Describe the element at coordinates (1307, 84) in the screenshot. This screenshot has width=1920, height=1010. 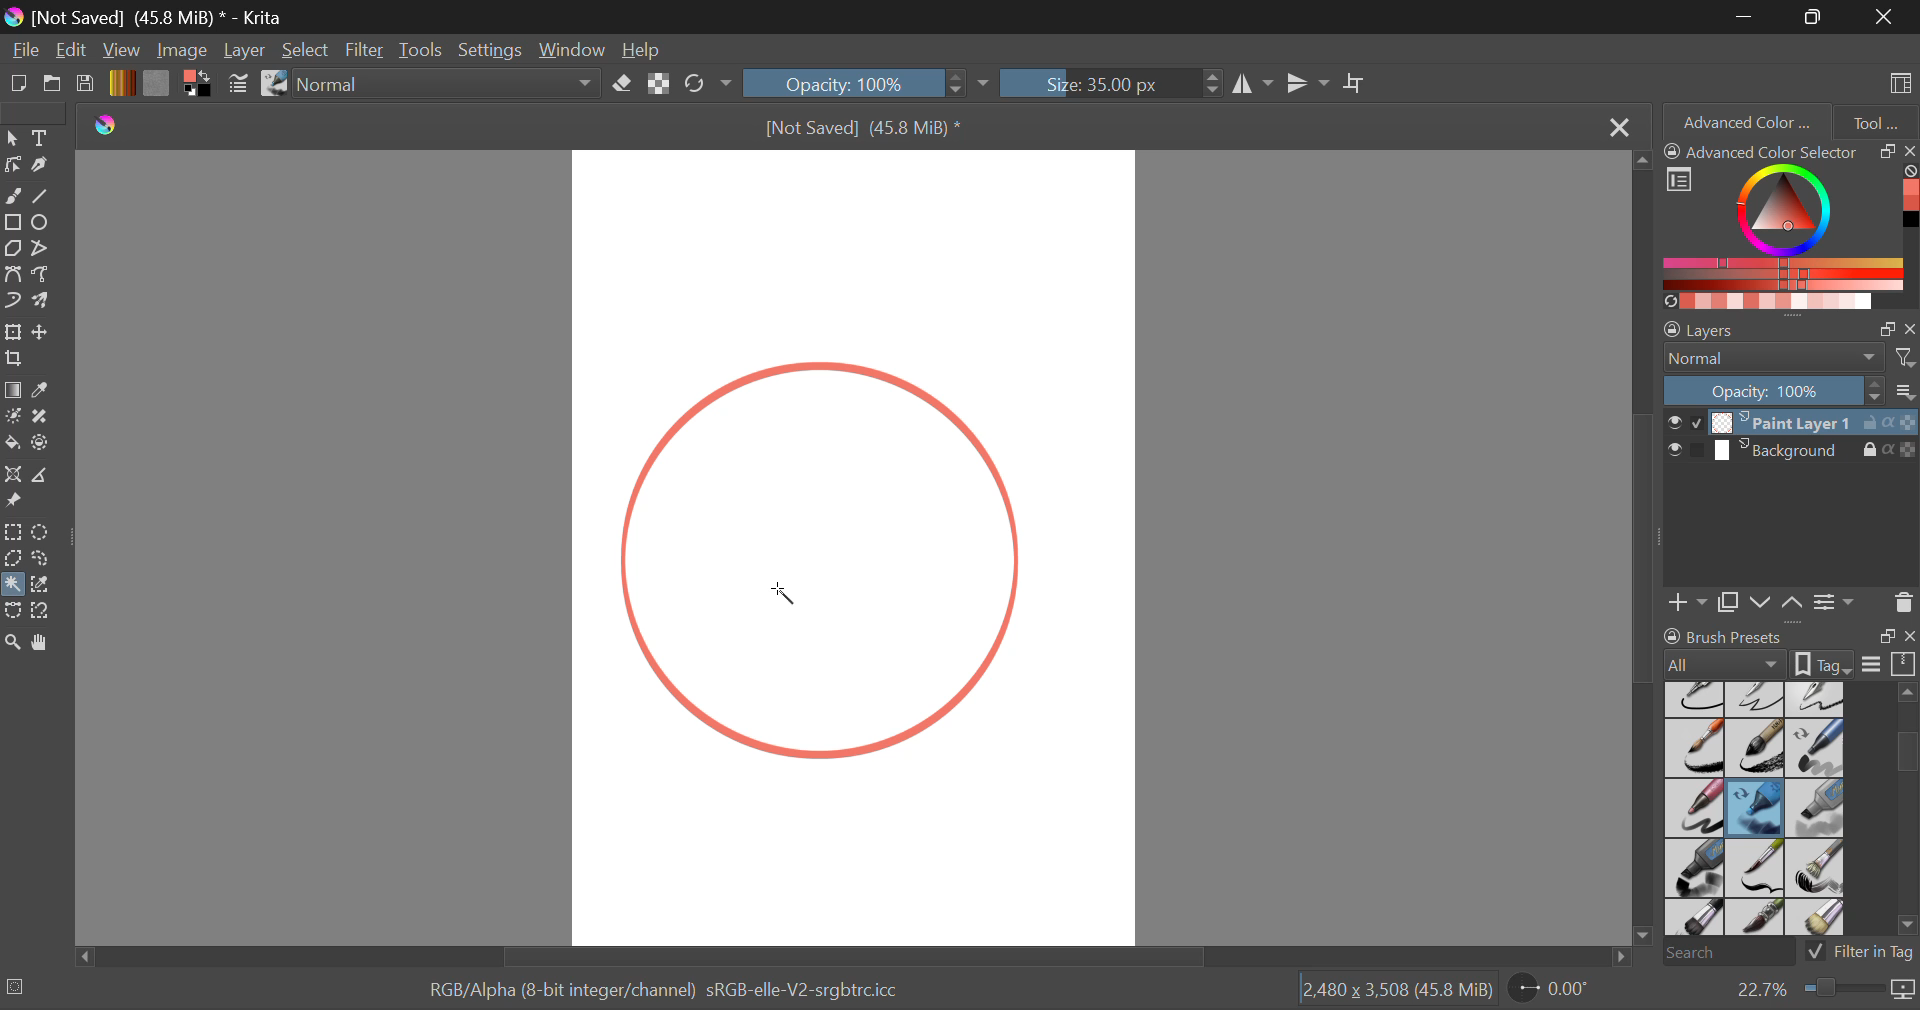
I see `Vertical Mirror Tool` at that location.